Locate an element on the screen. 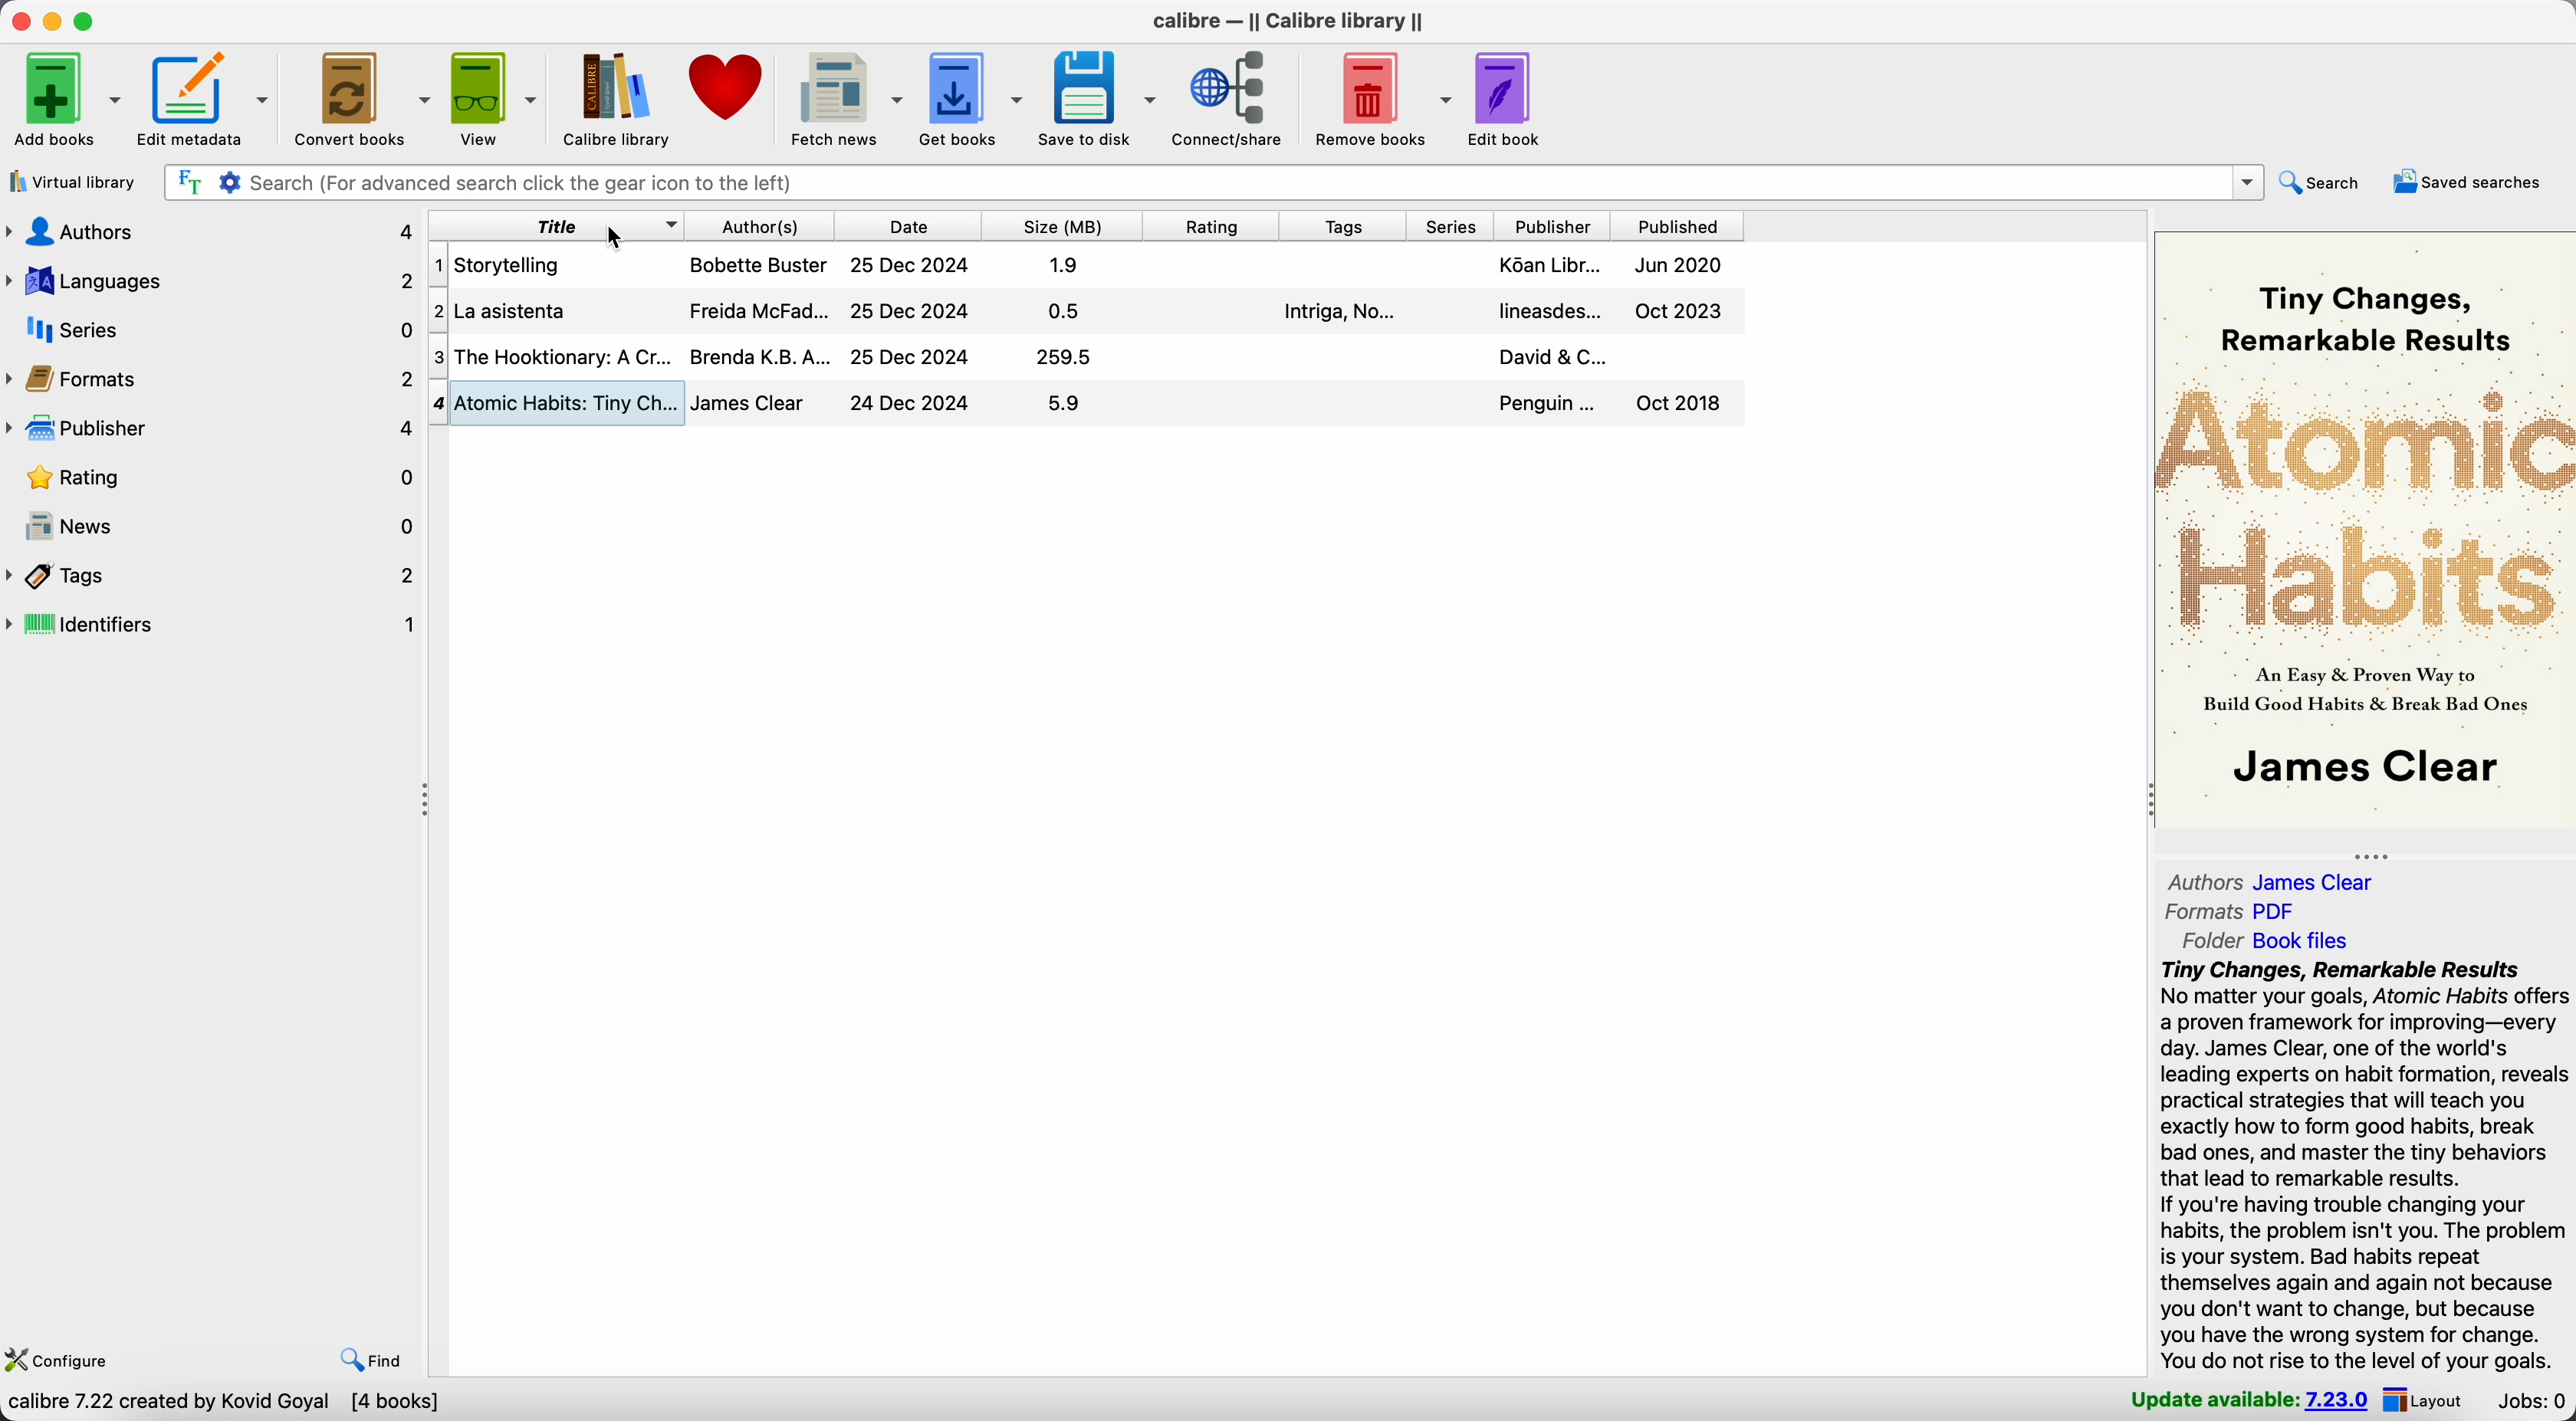 The image size is (2576, 1421). la asistenta is located at coordinates (516, 311).